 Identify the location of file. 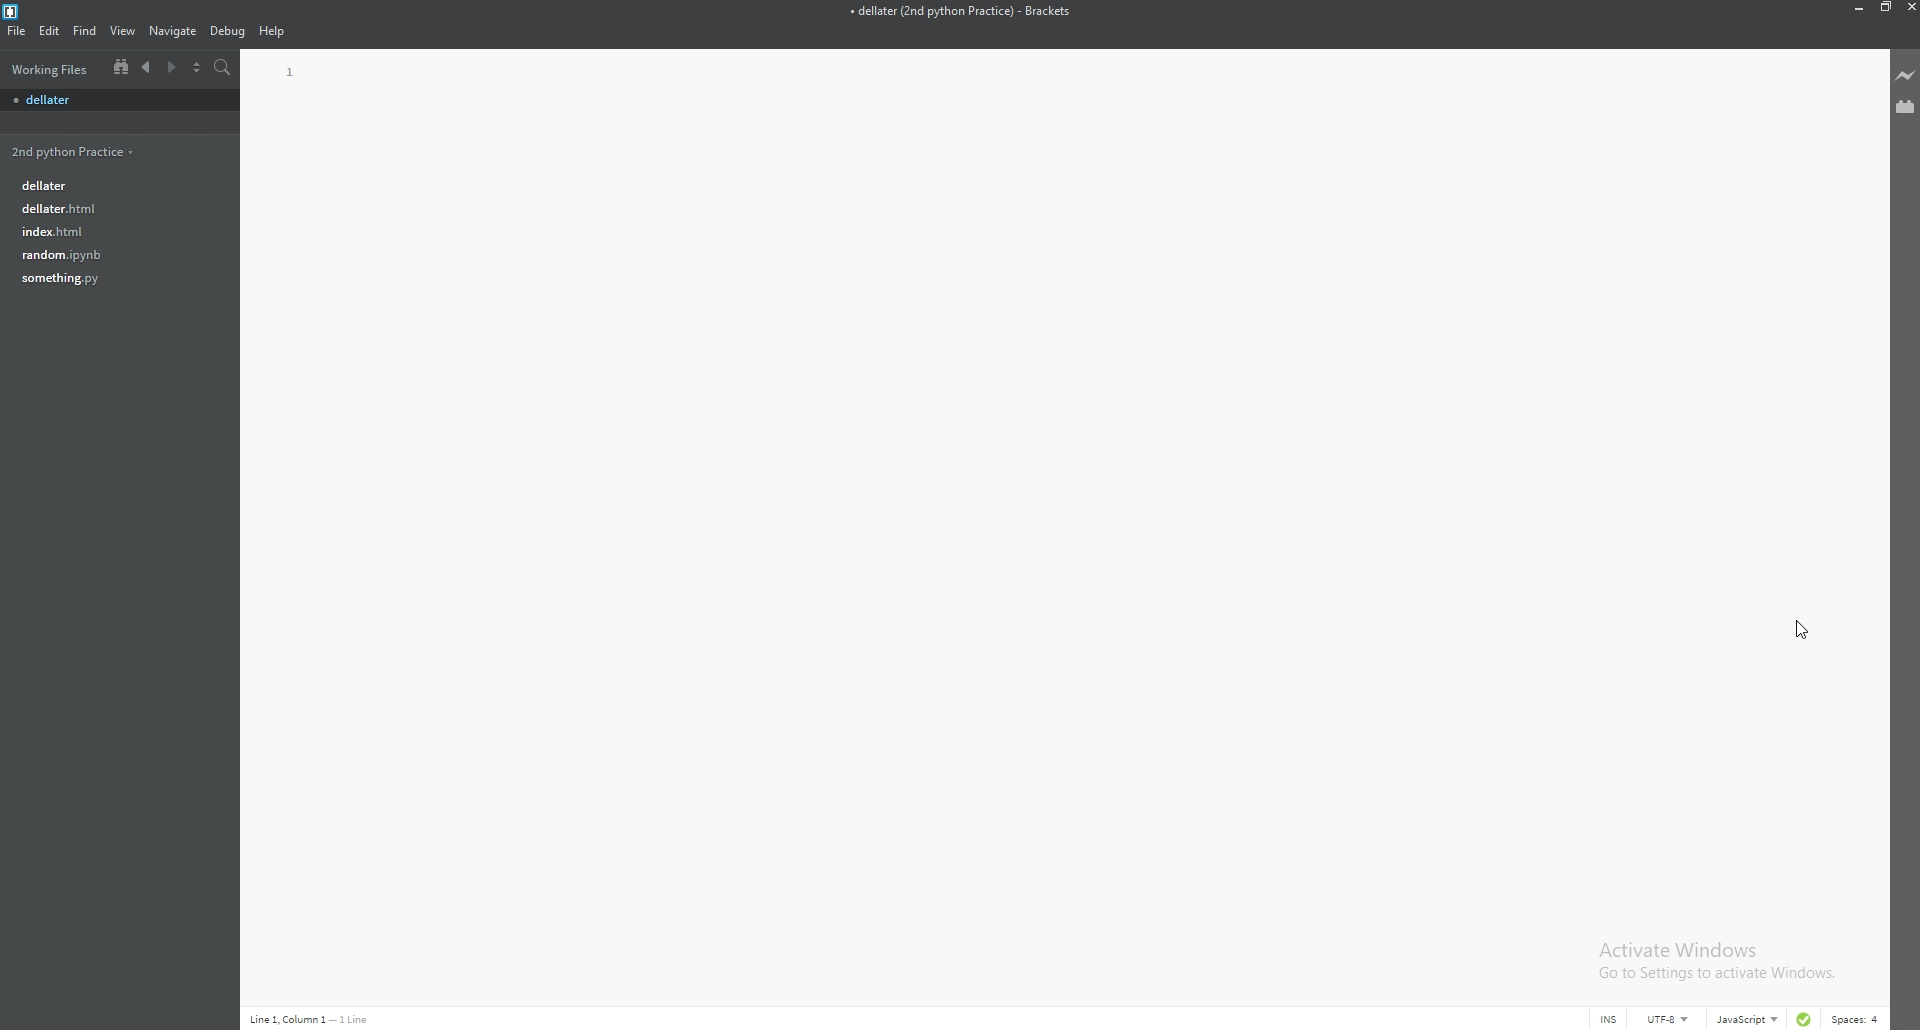
(115, 101).